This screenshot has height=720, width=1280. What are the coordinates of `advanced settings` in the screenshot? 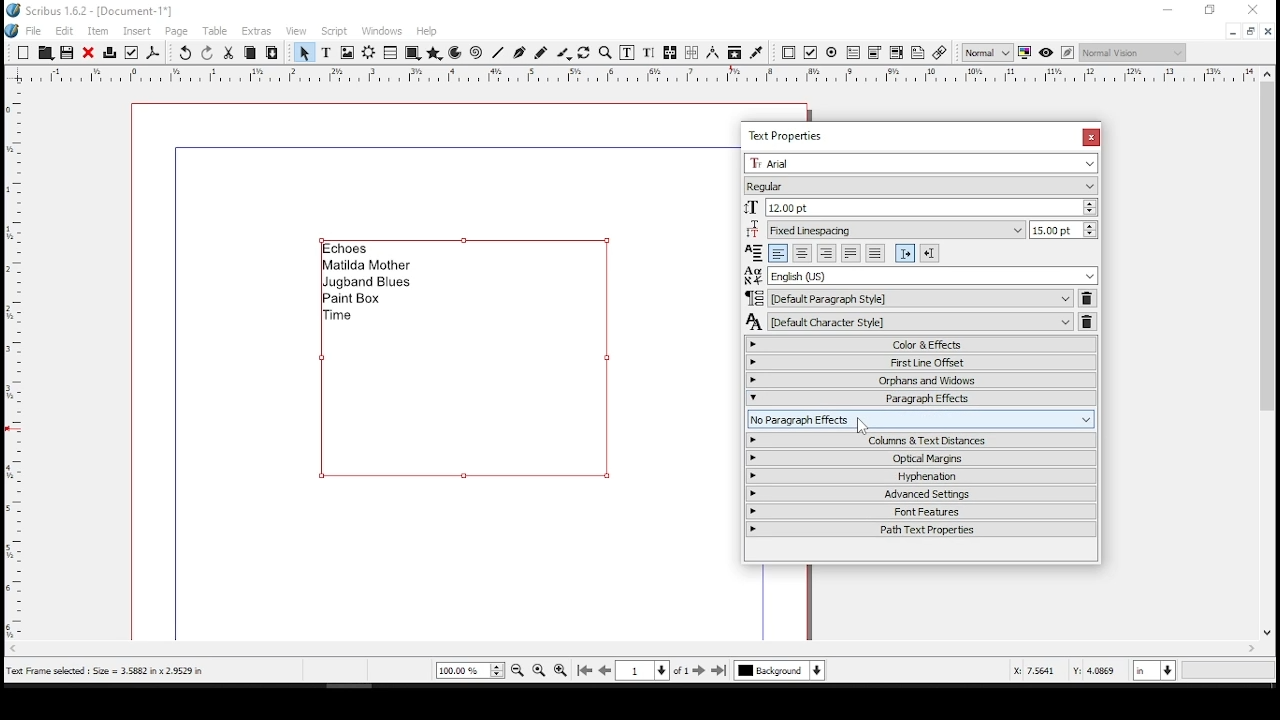 It's located at (921, 491).